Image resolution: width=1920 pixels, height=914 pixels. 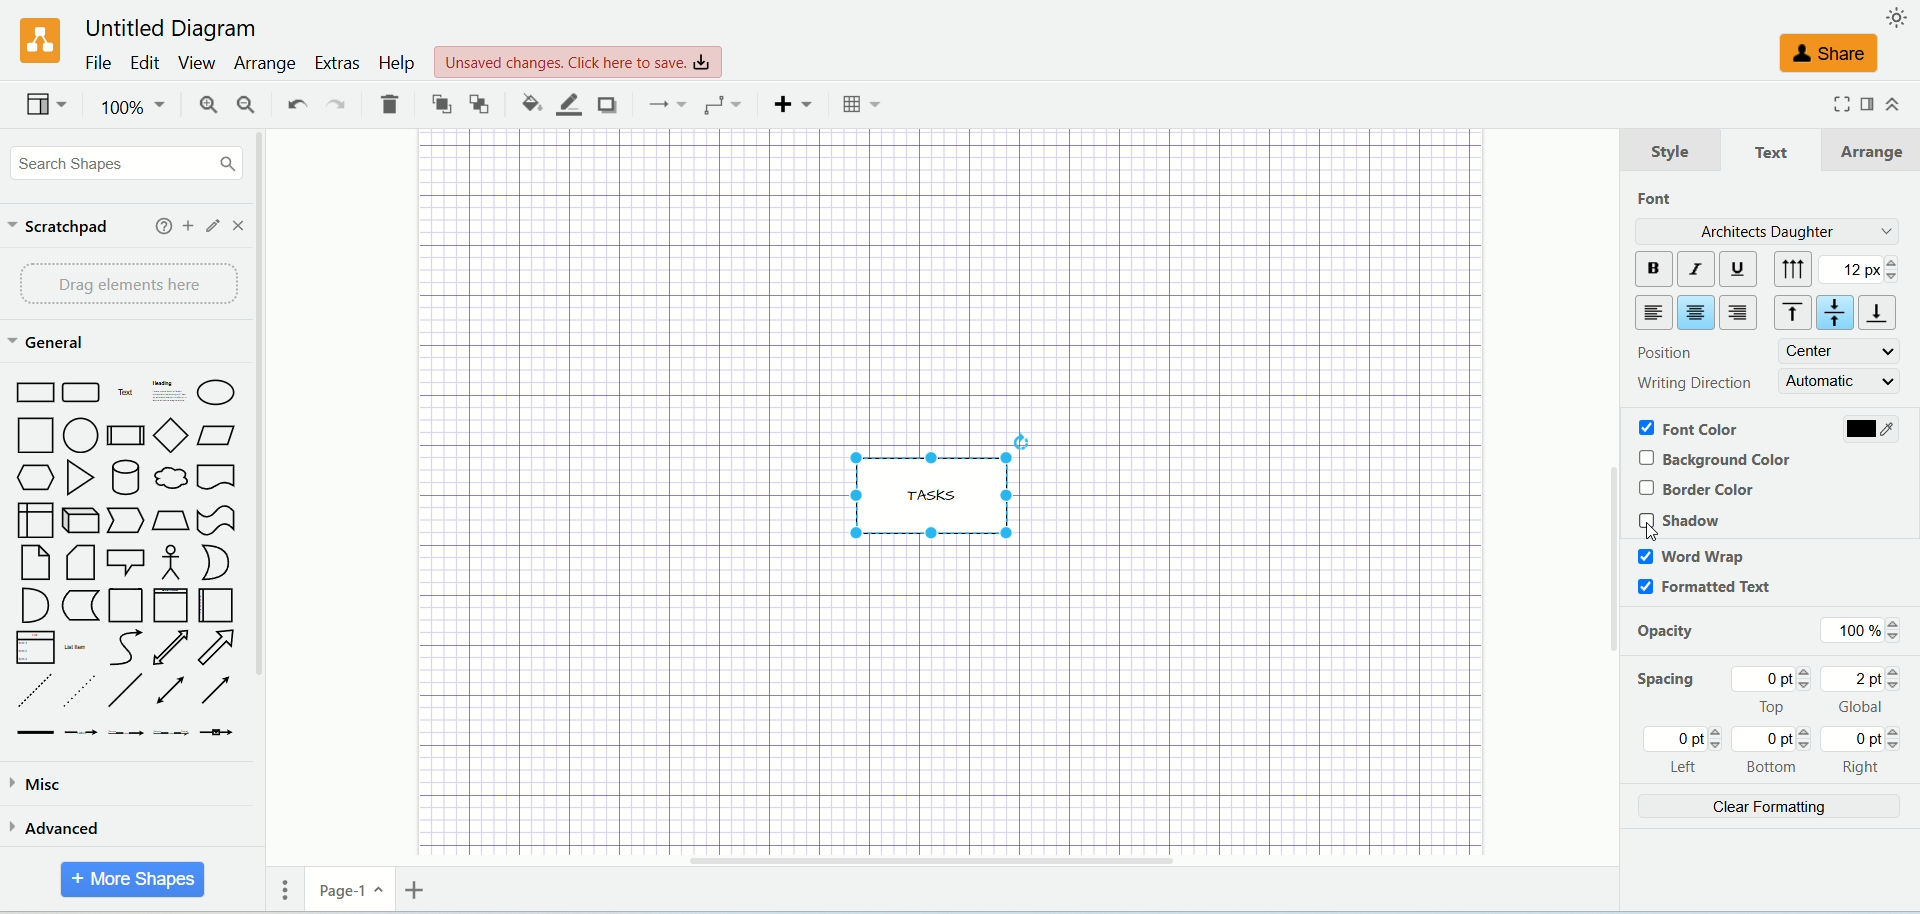 I want to click on automatic, so click(x=1841, y=380).